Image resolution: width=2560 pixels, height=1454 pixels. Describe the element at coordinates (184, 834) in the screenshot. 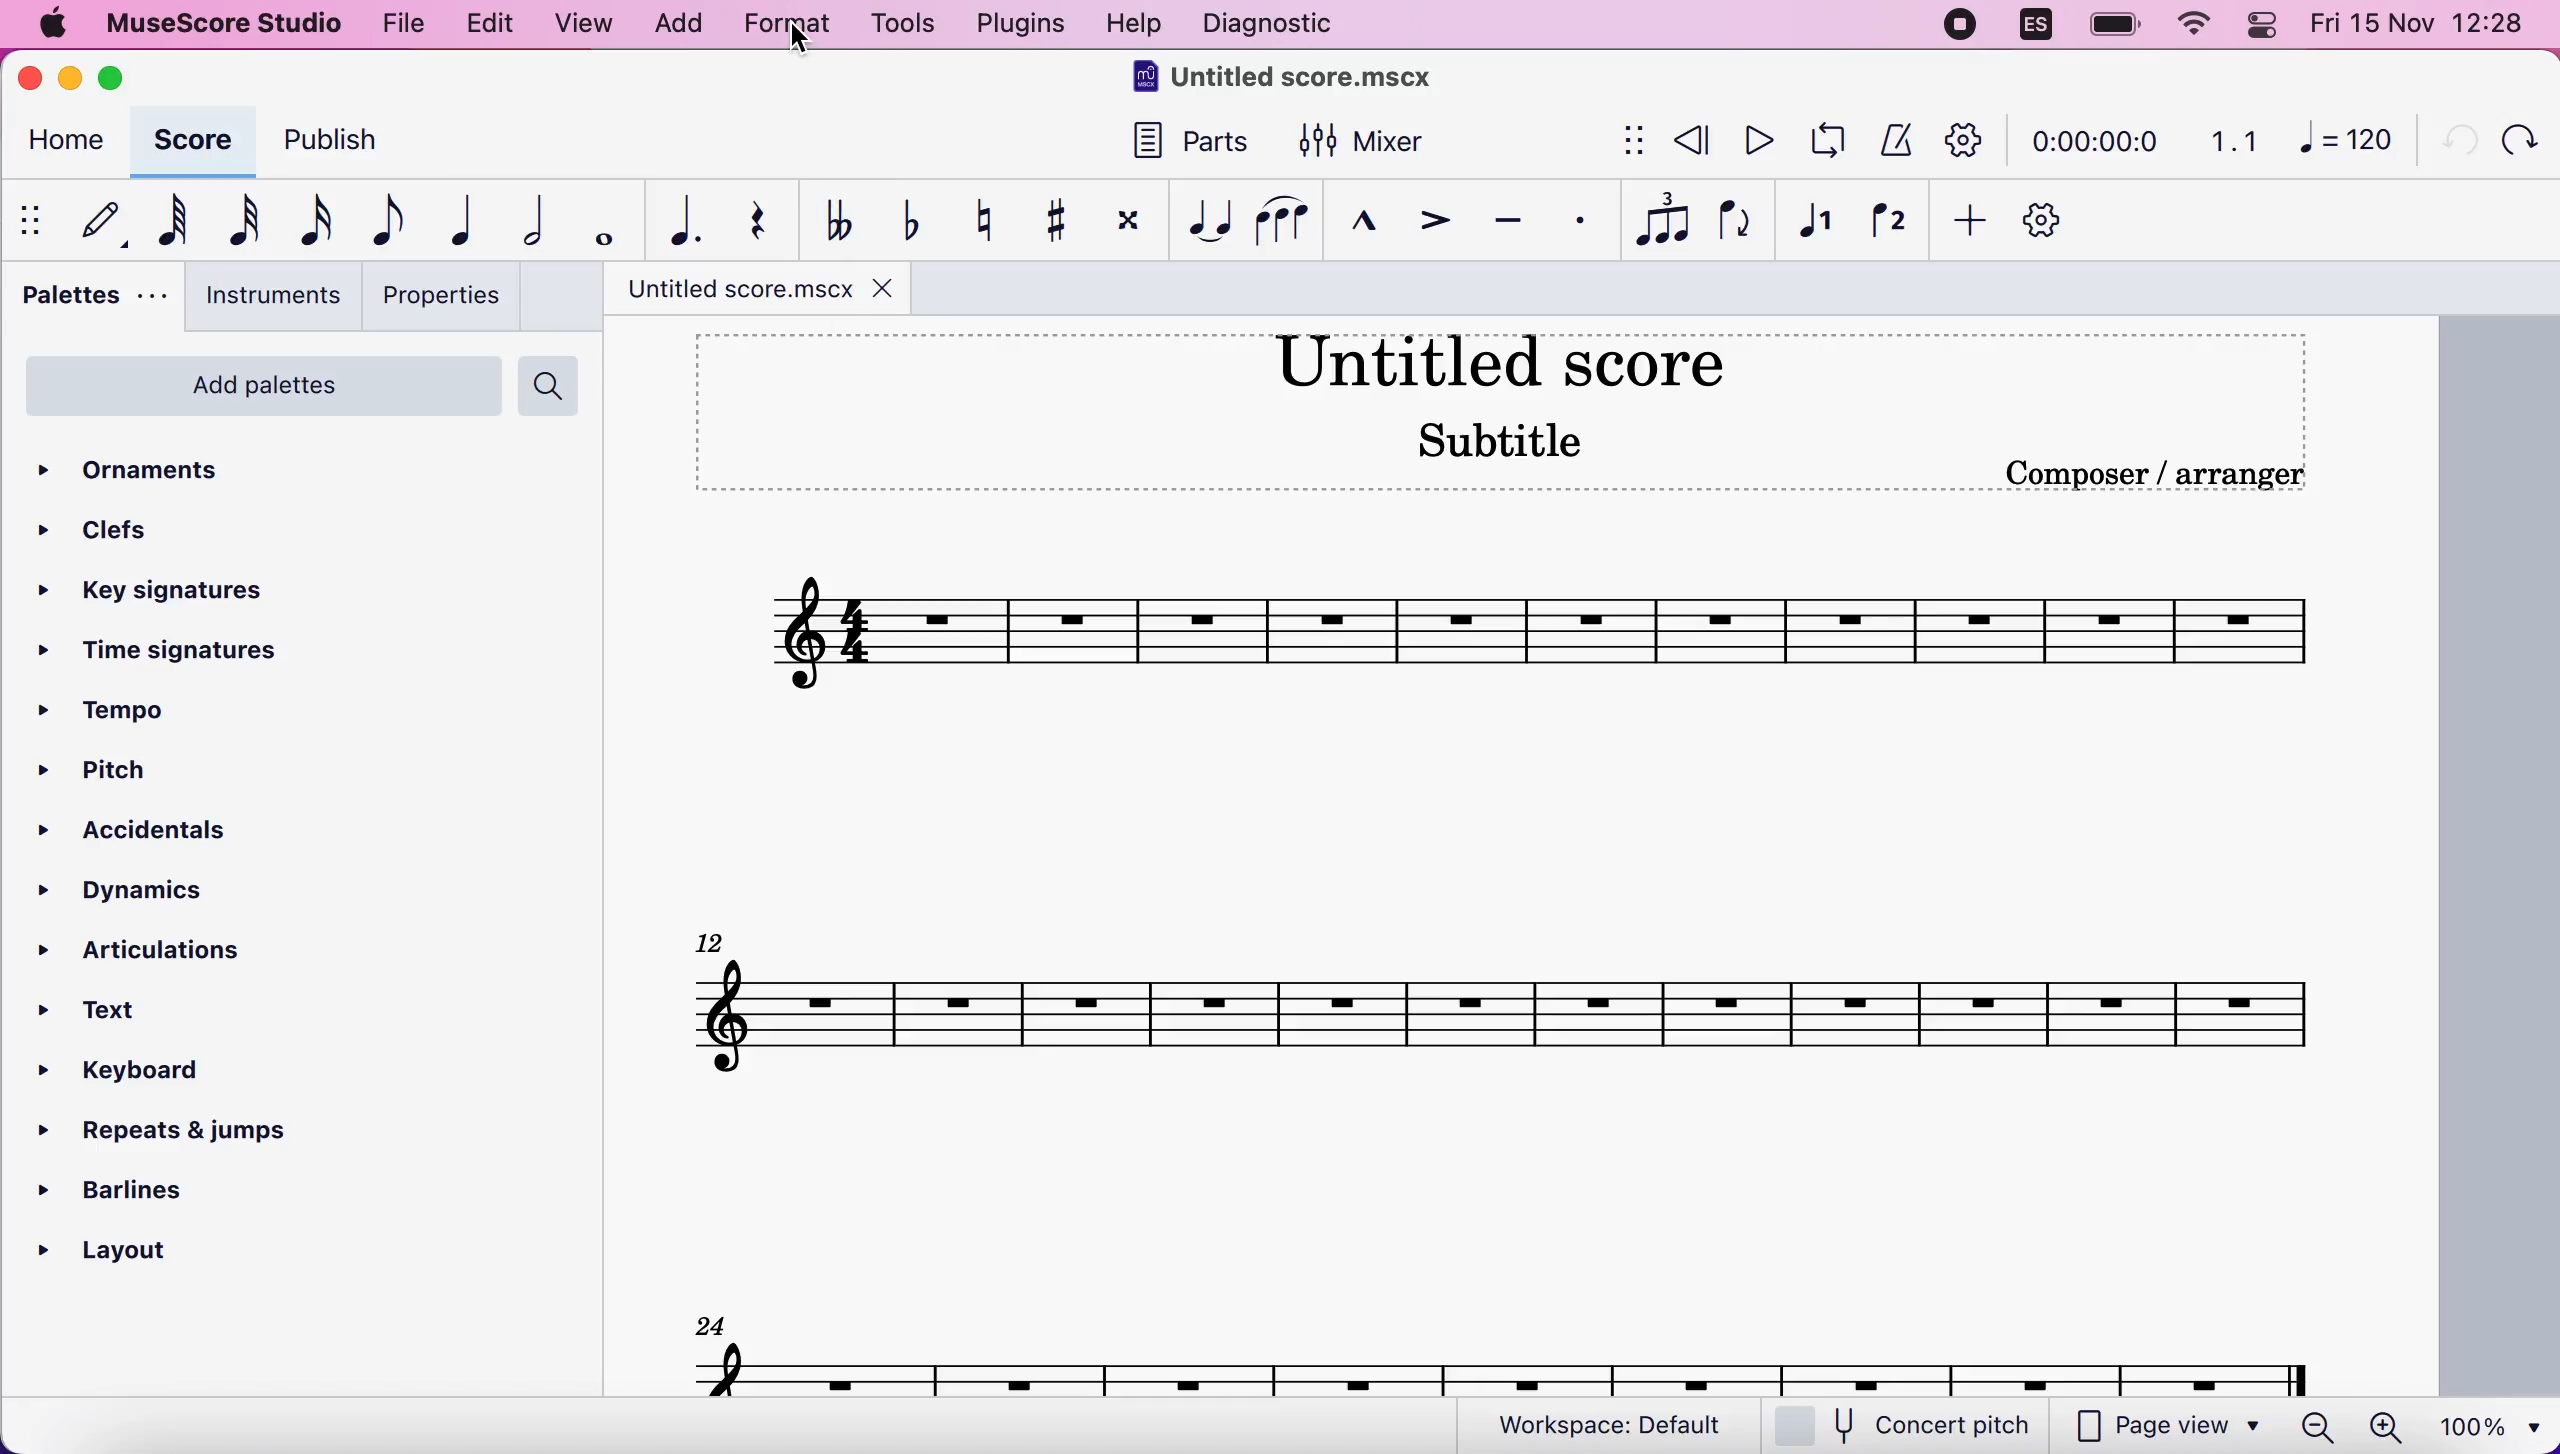

I see `accidentals` at that location.